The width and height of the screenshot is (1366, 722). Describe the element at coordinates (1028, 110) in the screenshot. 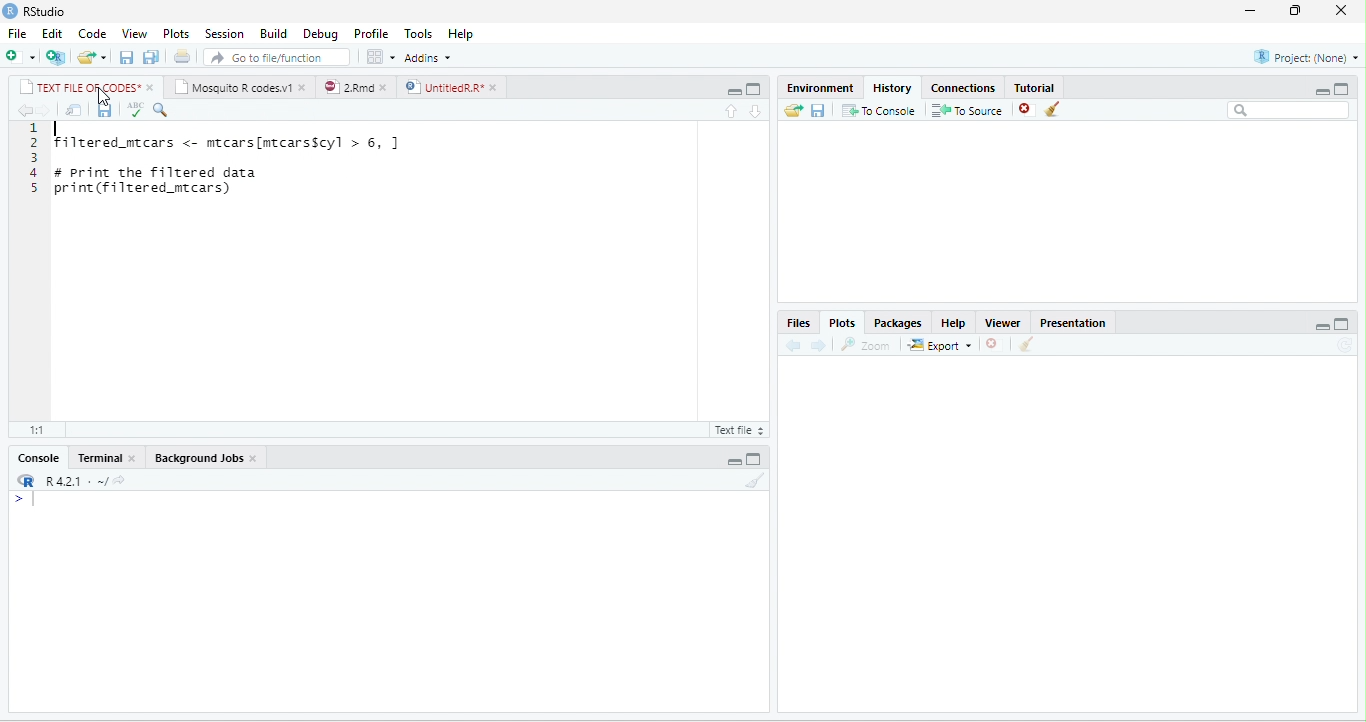

I see `close file` at that location.